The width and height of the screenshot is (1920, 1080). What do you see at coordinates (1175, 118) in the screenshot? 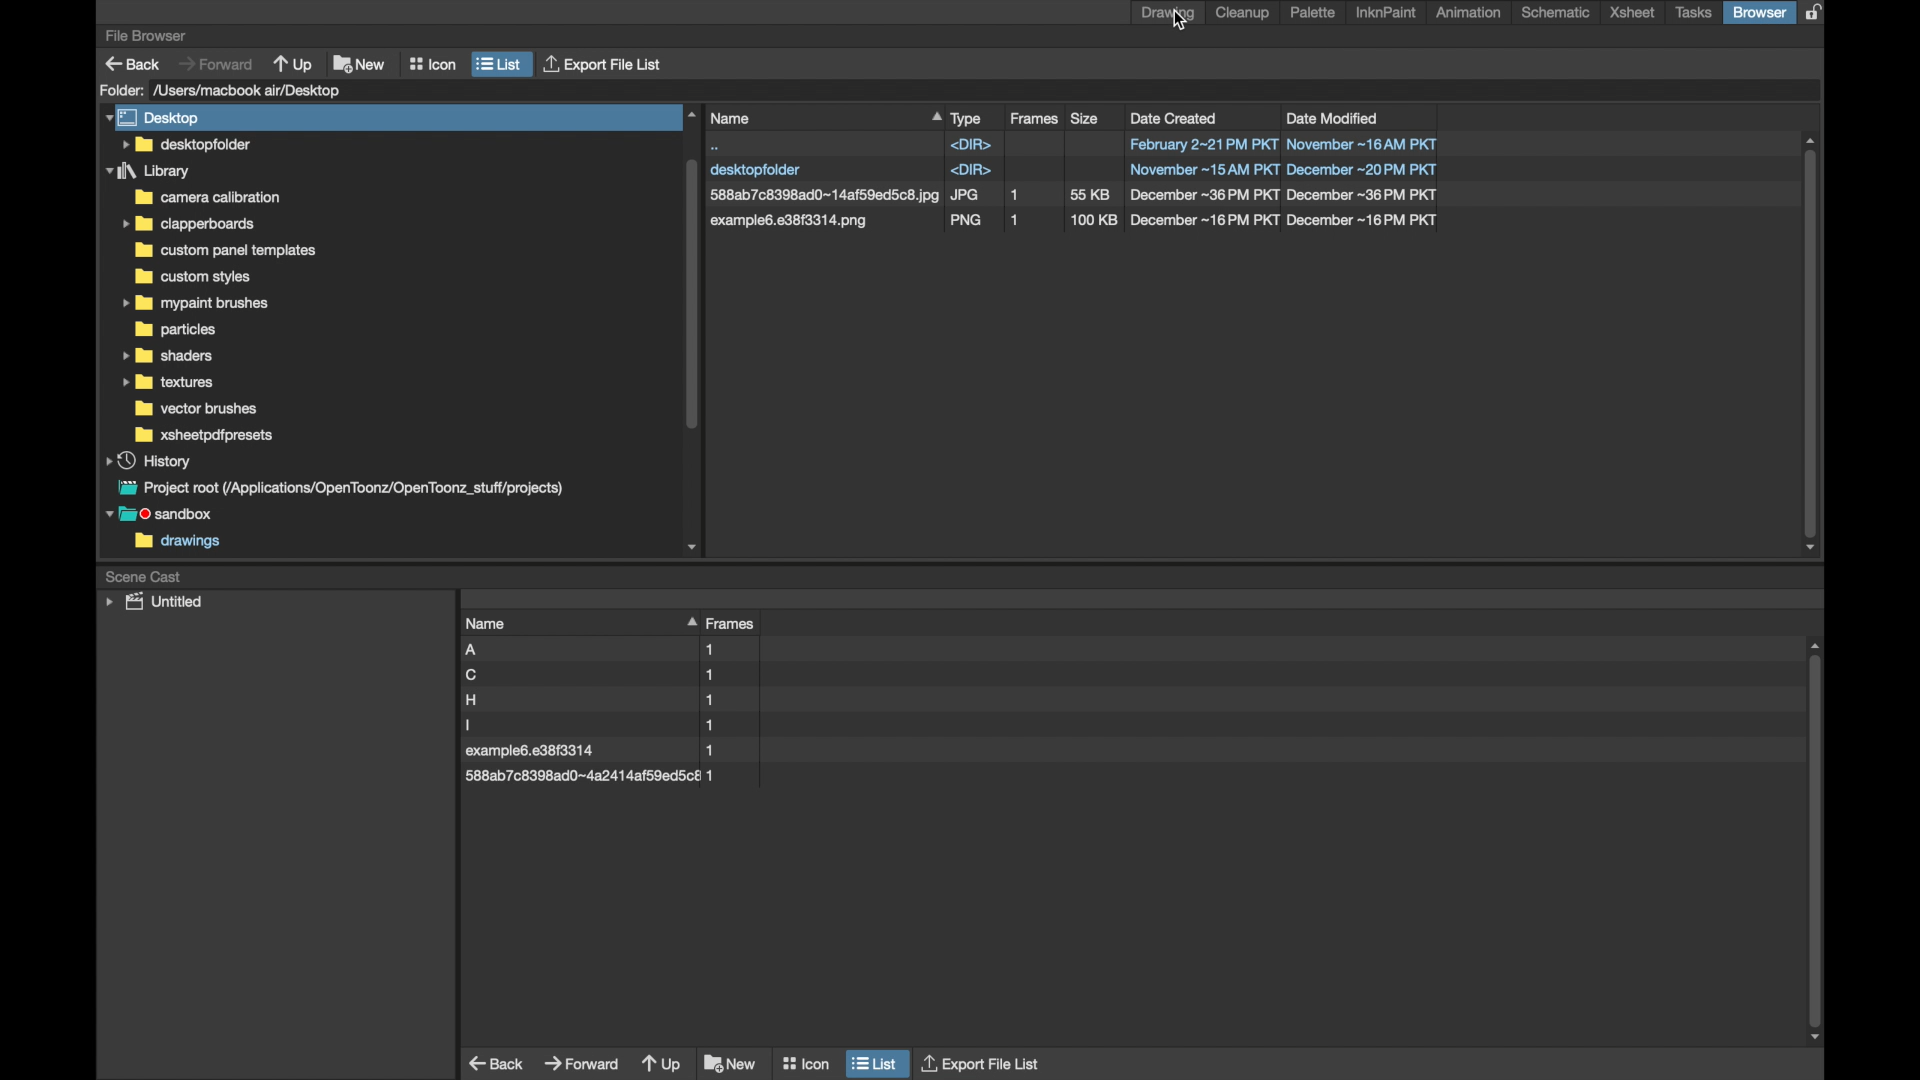
I see `date created` at bounding box center [1175, 118].